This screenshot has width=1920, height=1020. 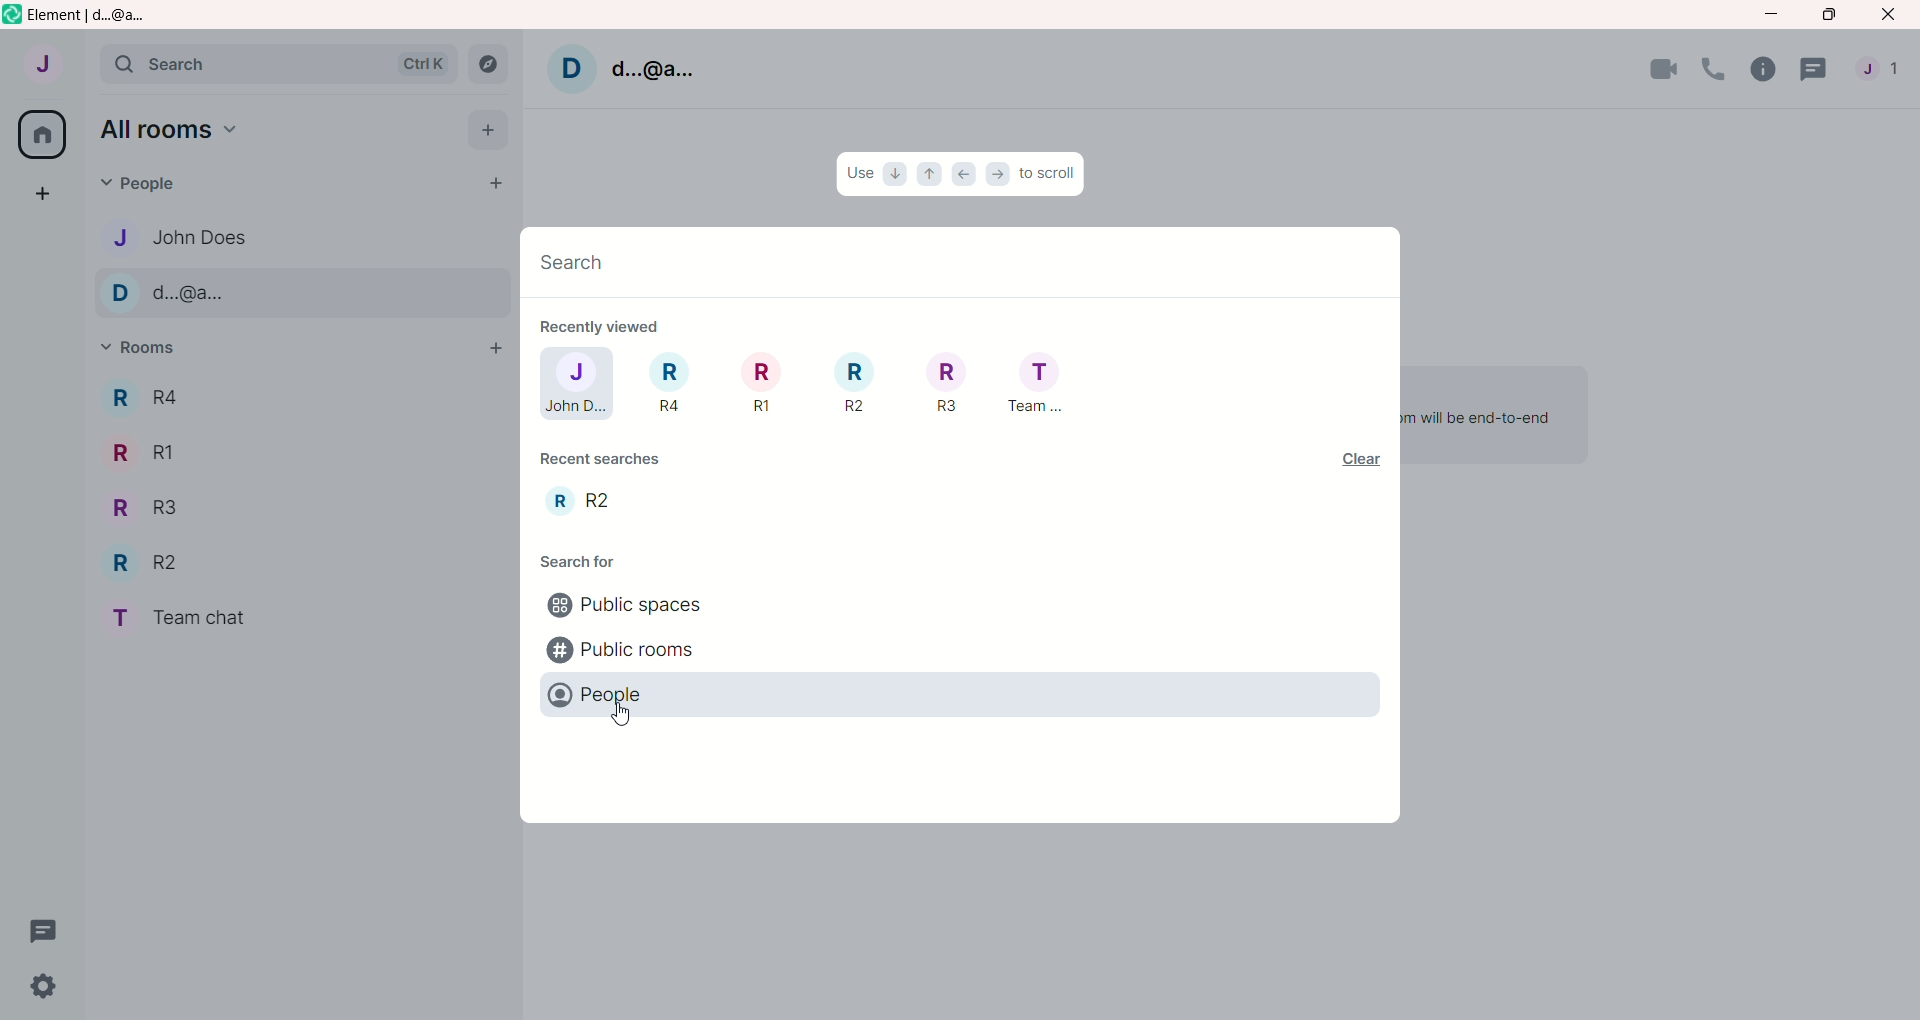 What do you see at coordinates (1768, 71) in the screenshot?
I see `room info` at bounding box center [1768, 71].